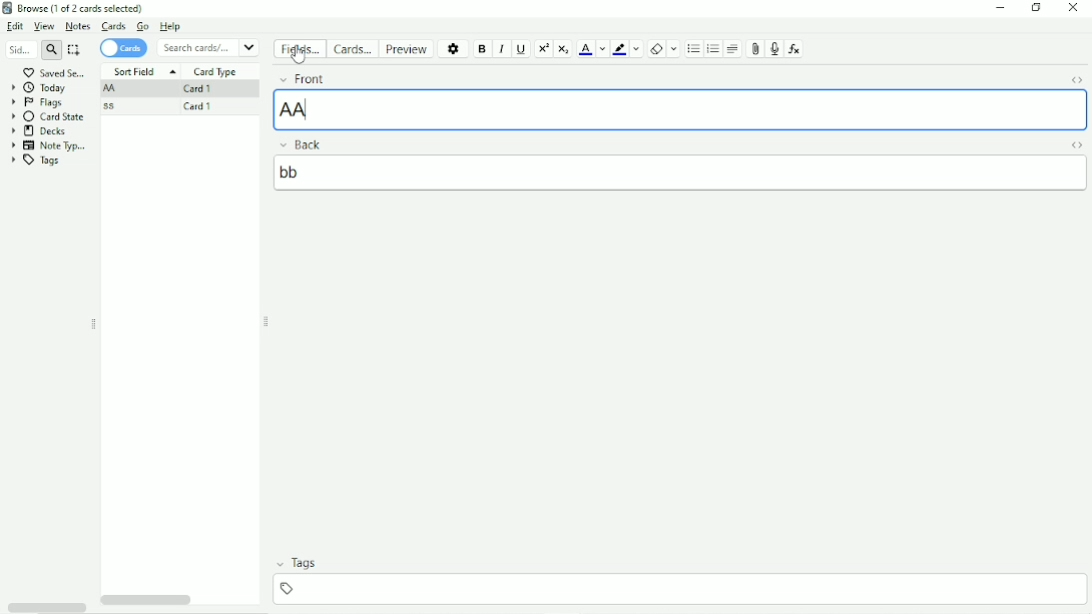 The height and width of the screenshot is (614, 1092). Describe the element at coordinates (44, 131) in the screenshot. I see `Decks` at that location.